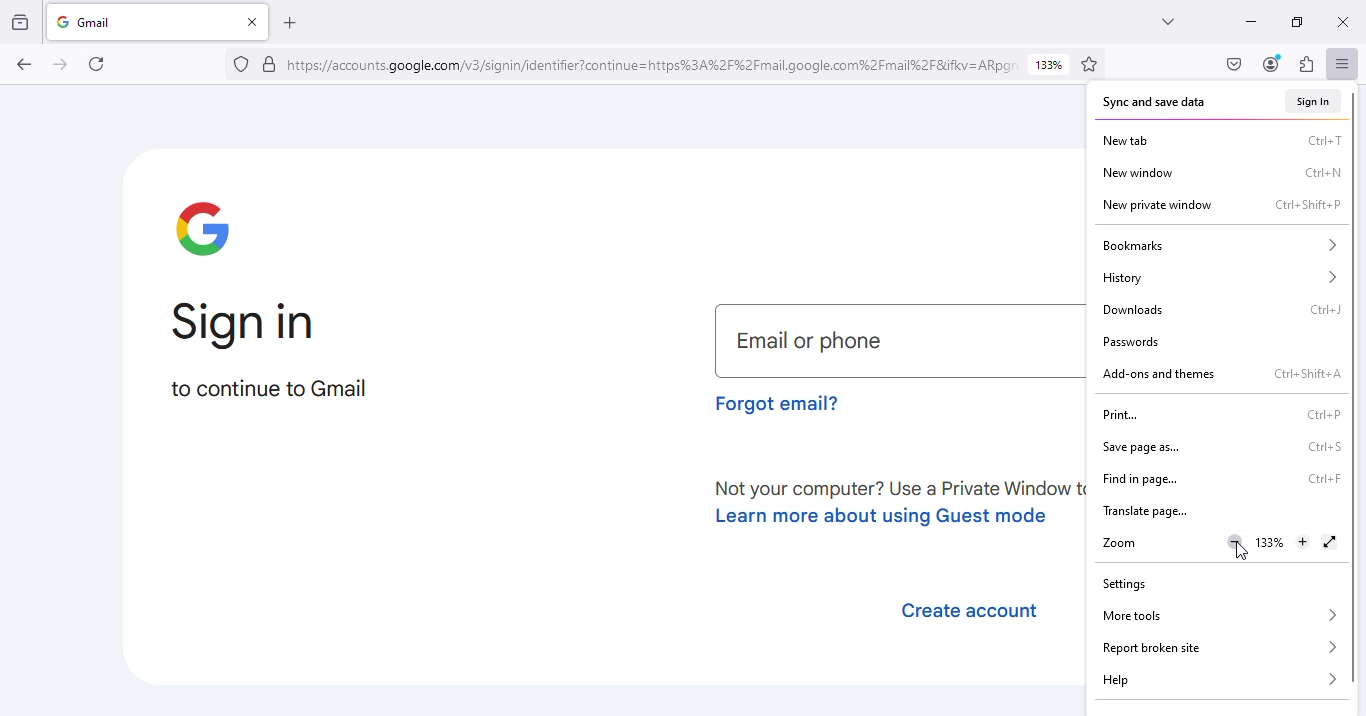  Describe the element at coordinates (1145, 511) in the screenshot. I see `translate page...` at that location.